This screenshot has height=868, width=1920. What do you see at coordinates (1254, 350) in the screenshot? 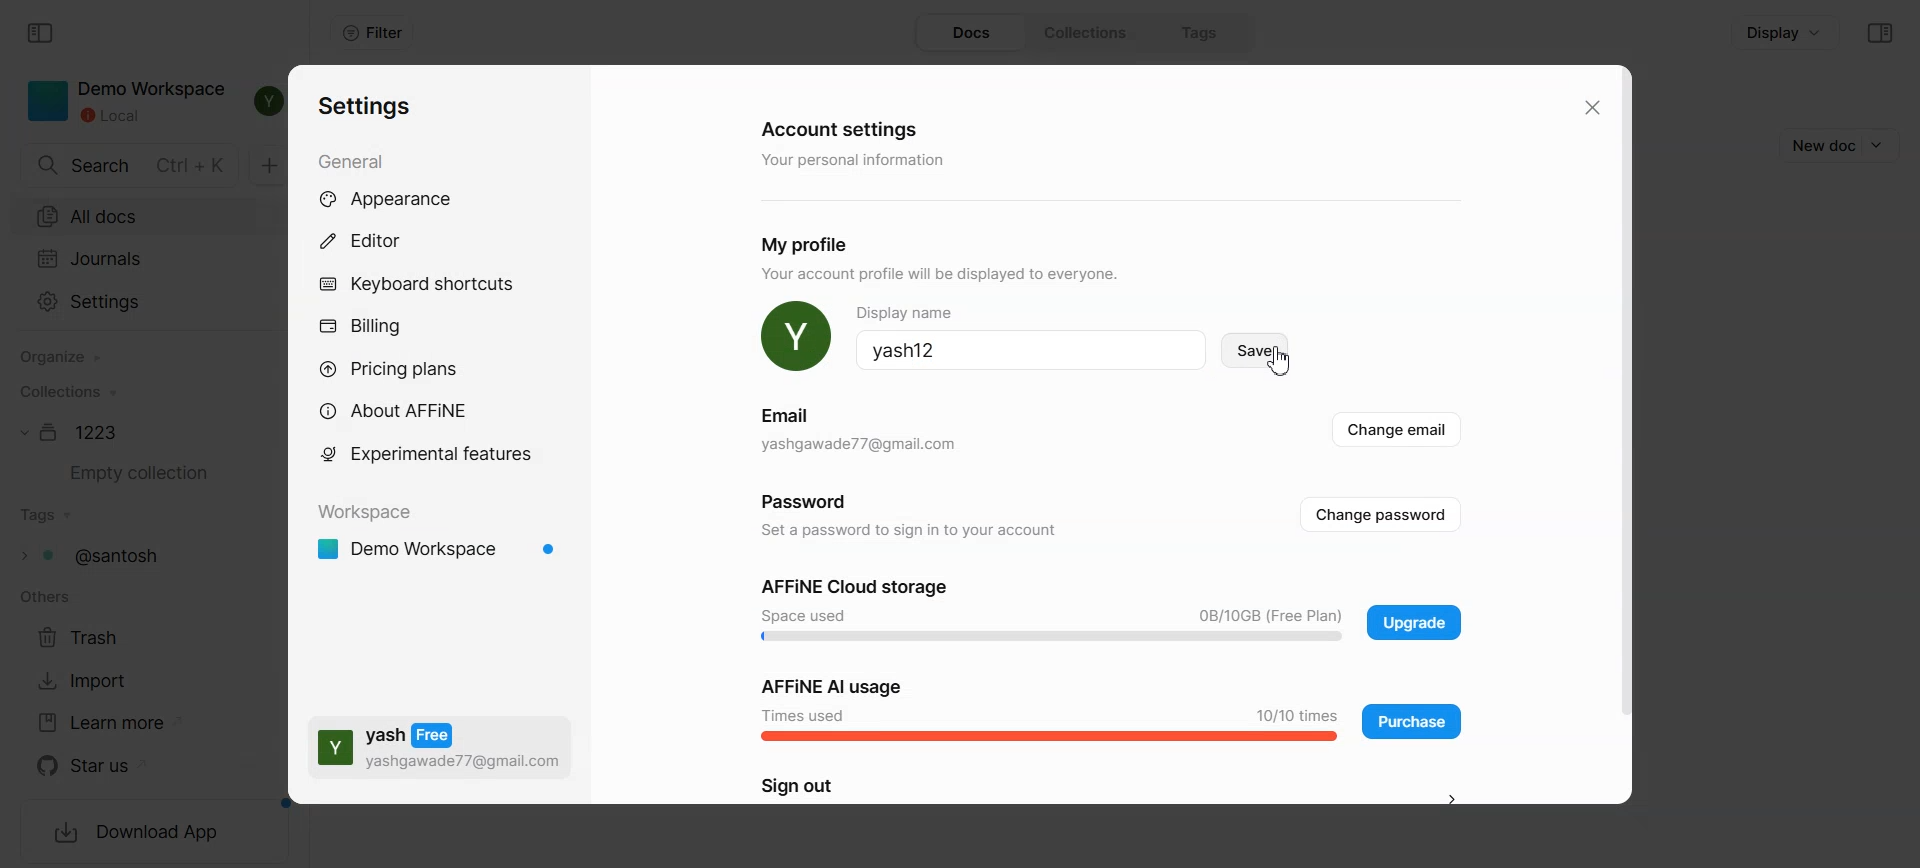
I see ` cursor on Save` at bounding box center [1254, 350].